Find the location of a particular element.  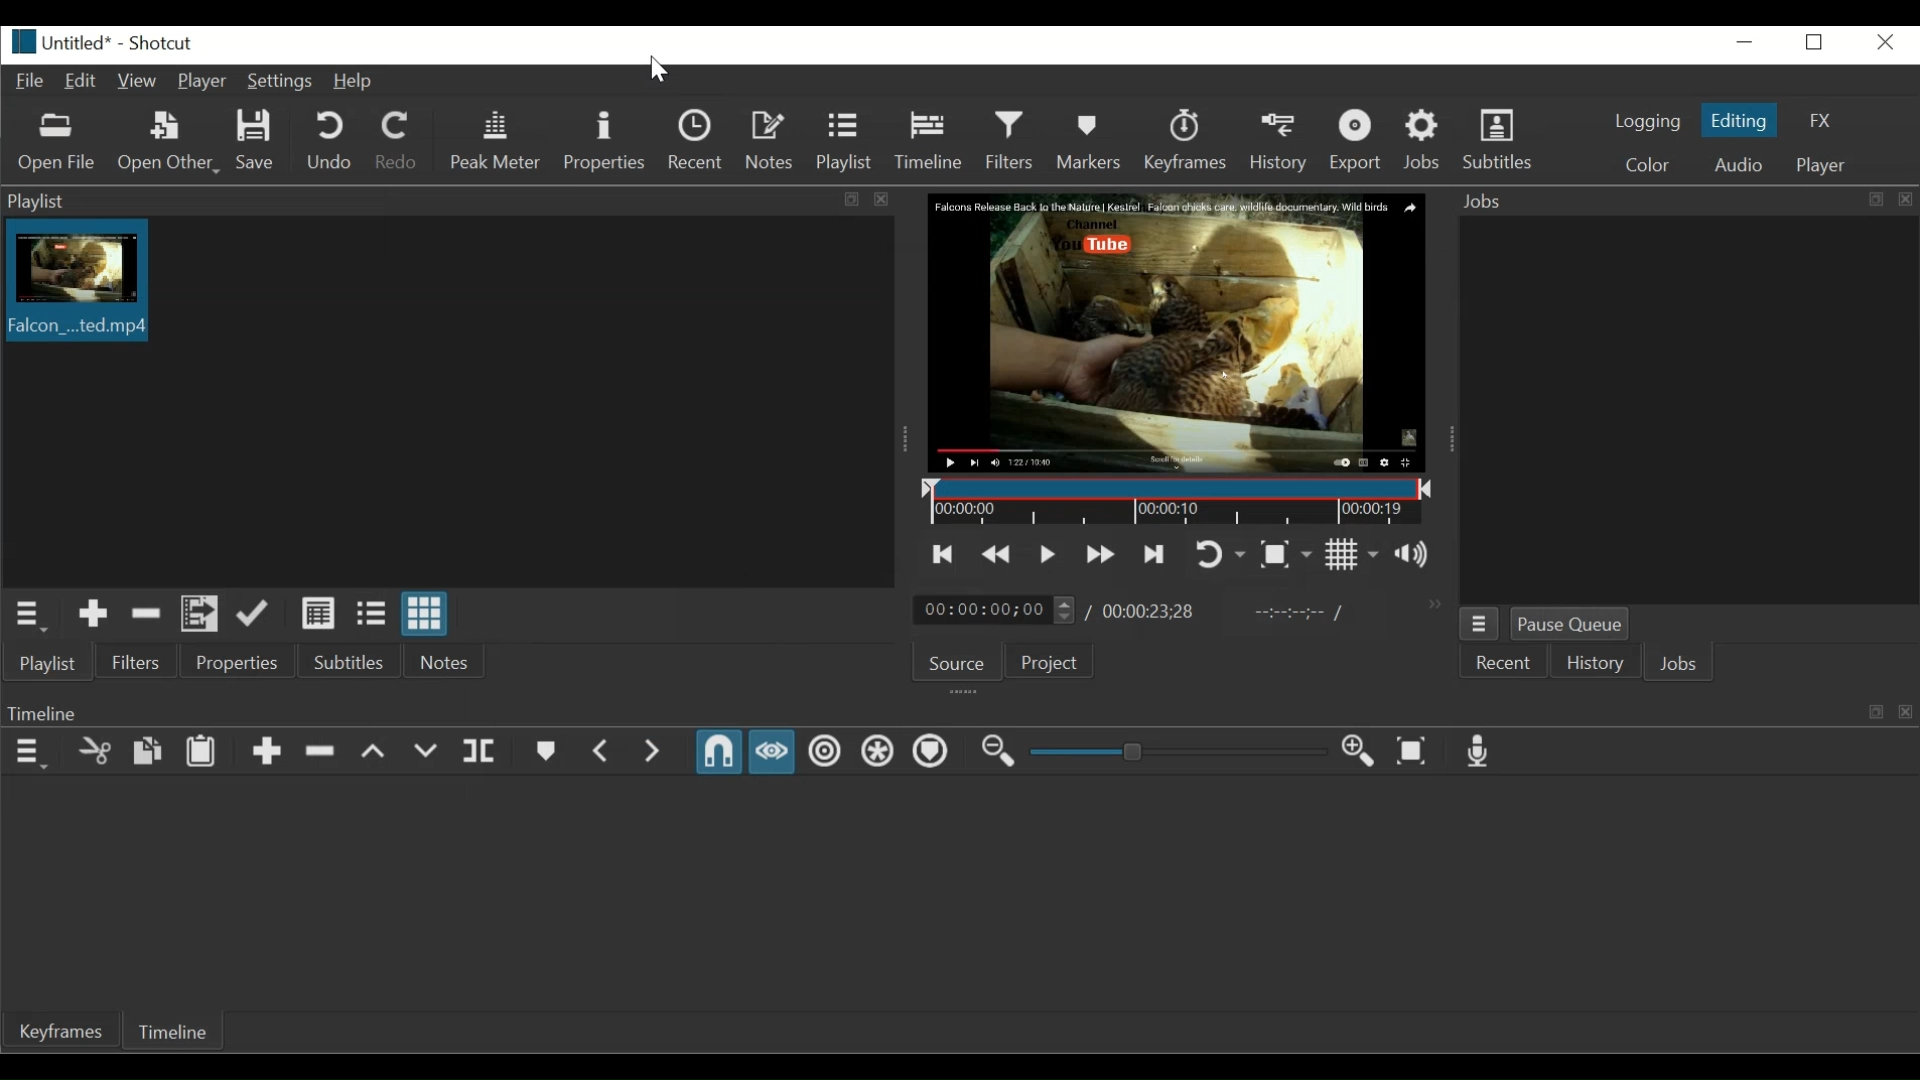

View as detail is located at coordinates (315, 613).